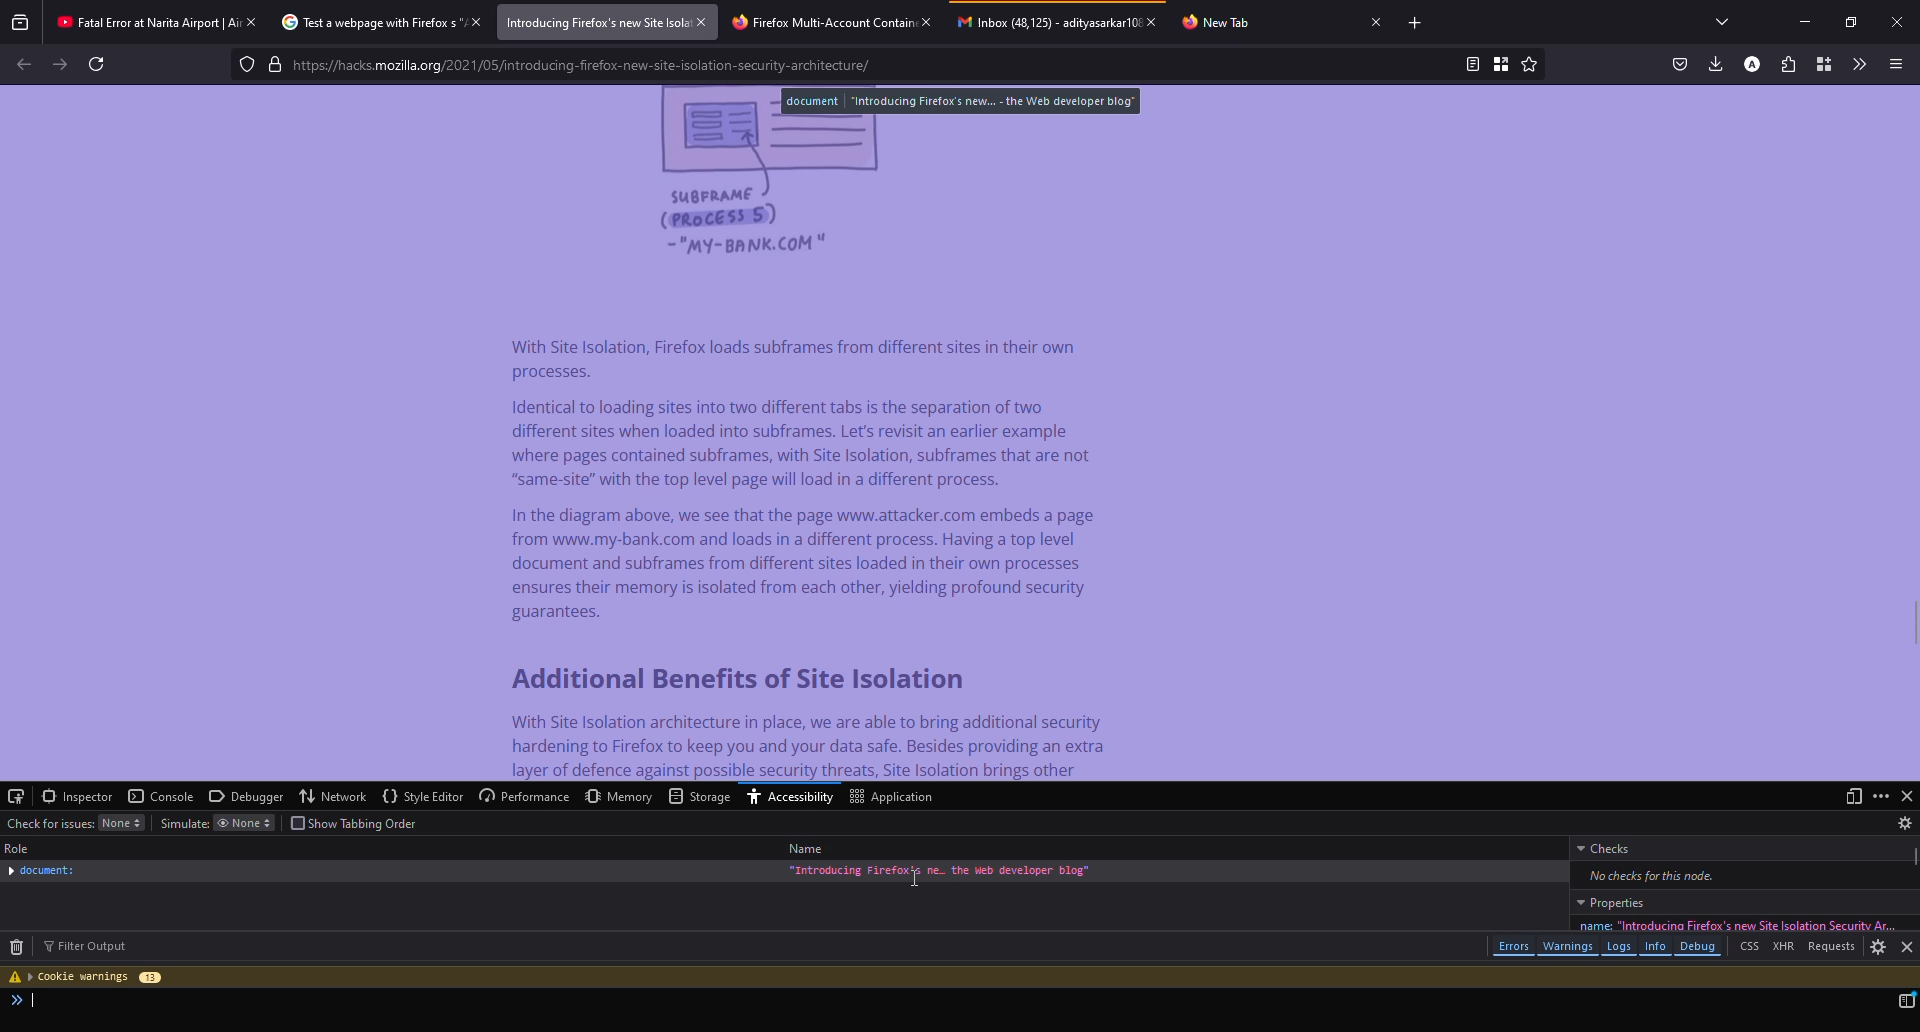  What do you see at coordinates (1569, 947) in the screenshot?
I see `warnings` at bounding box center [1569, 947].